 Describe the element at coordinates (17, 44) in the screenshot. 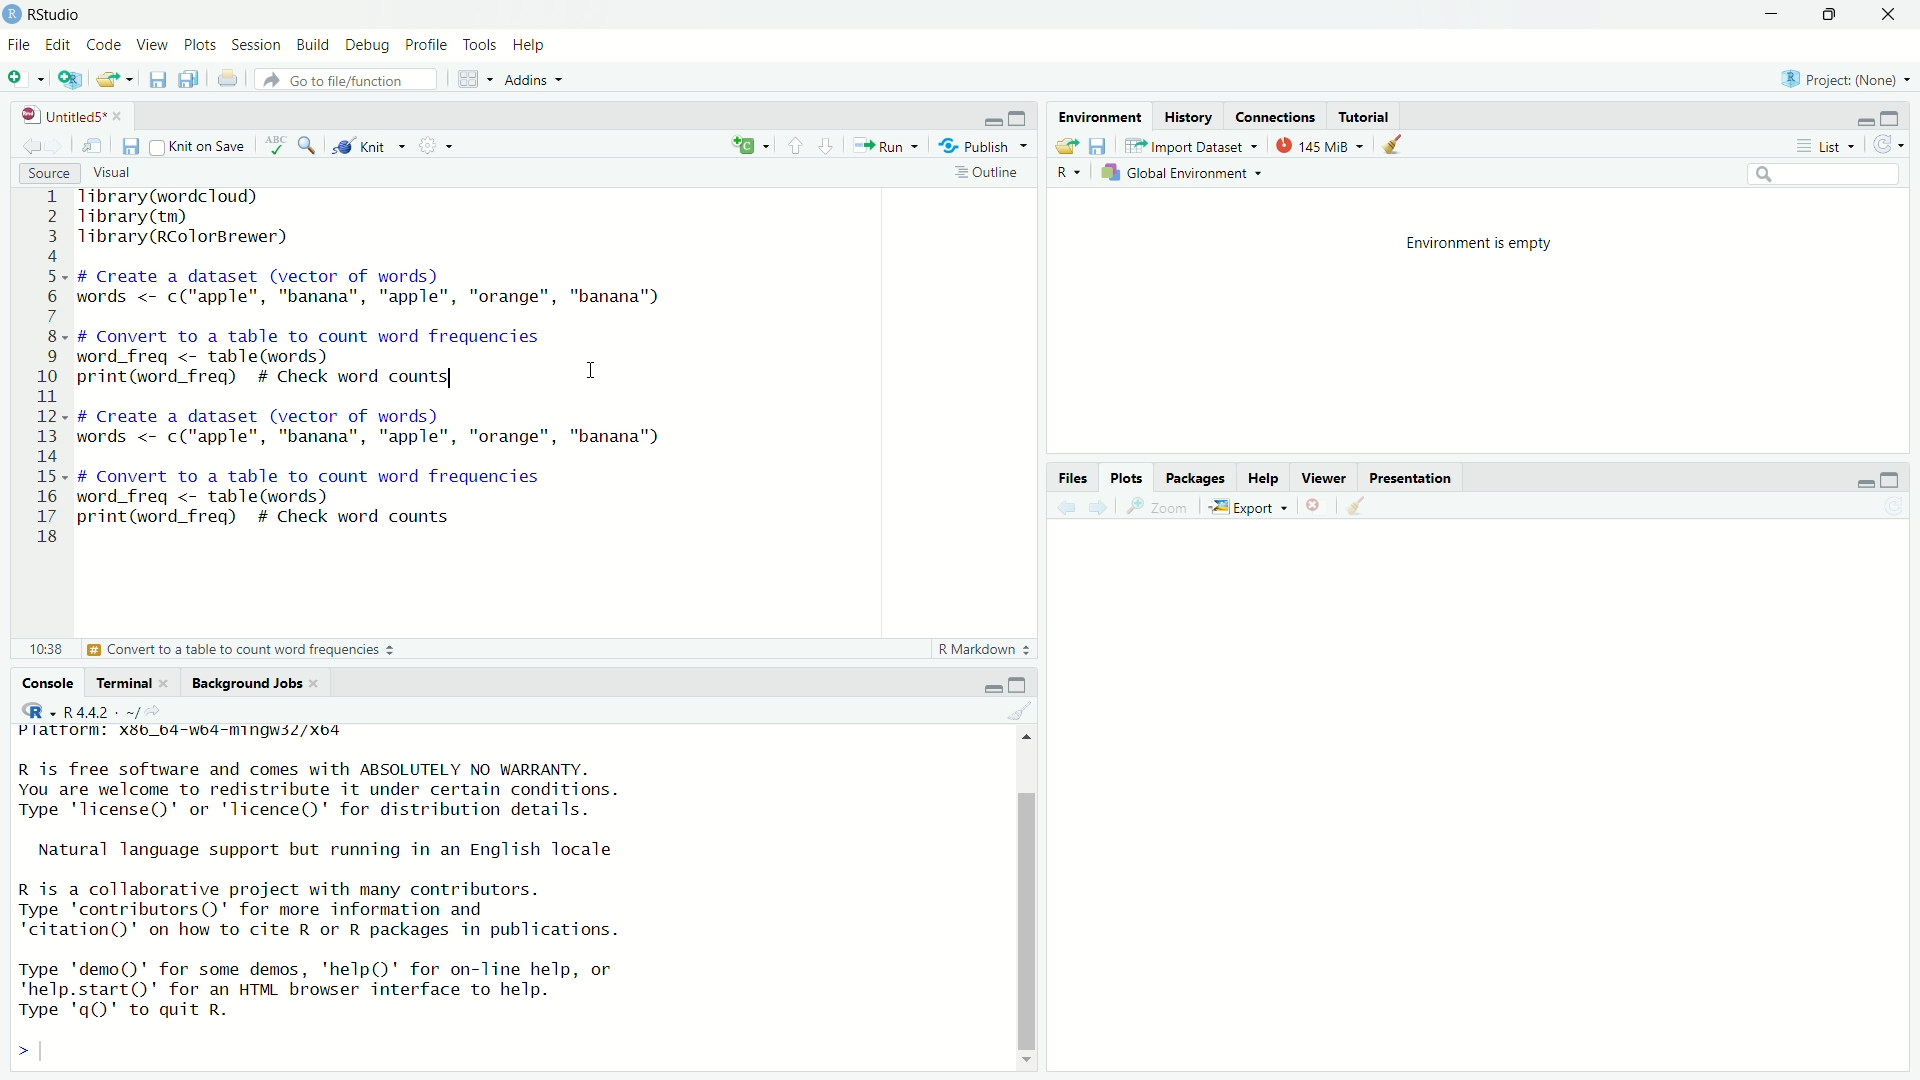

I see `File` at that location.